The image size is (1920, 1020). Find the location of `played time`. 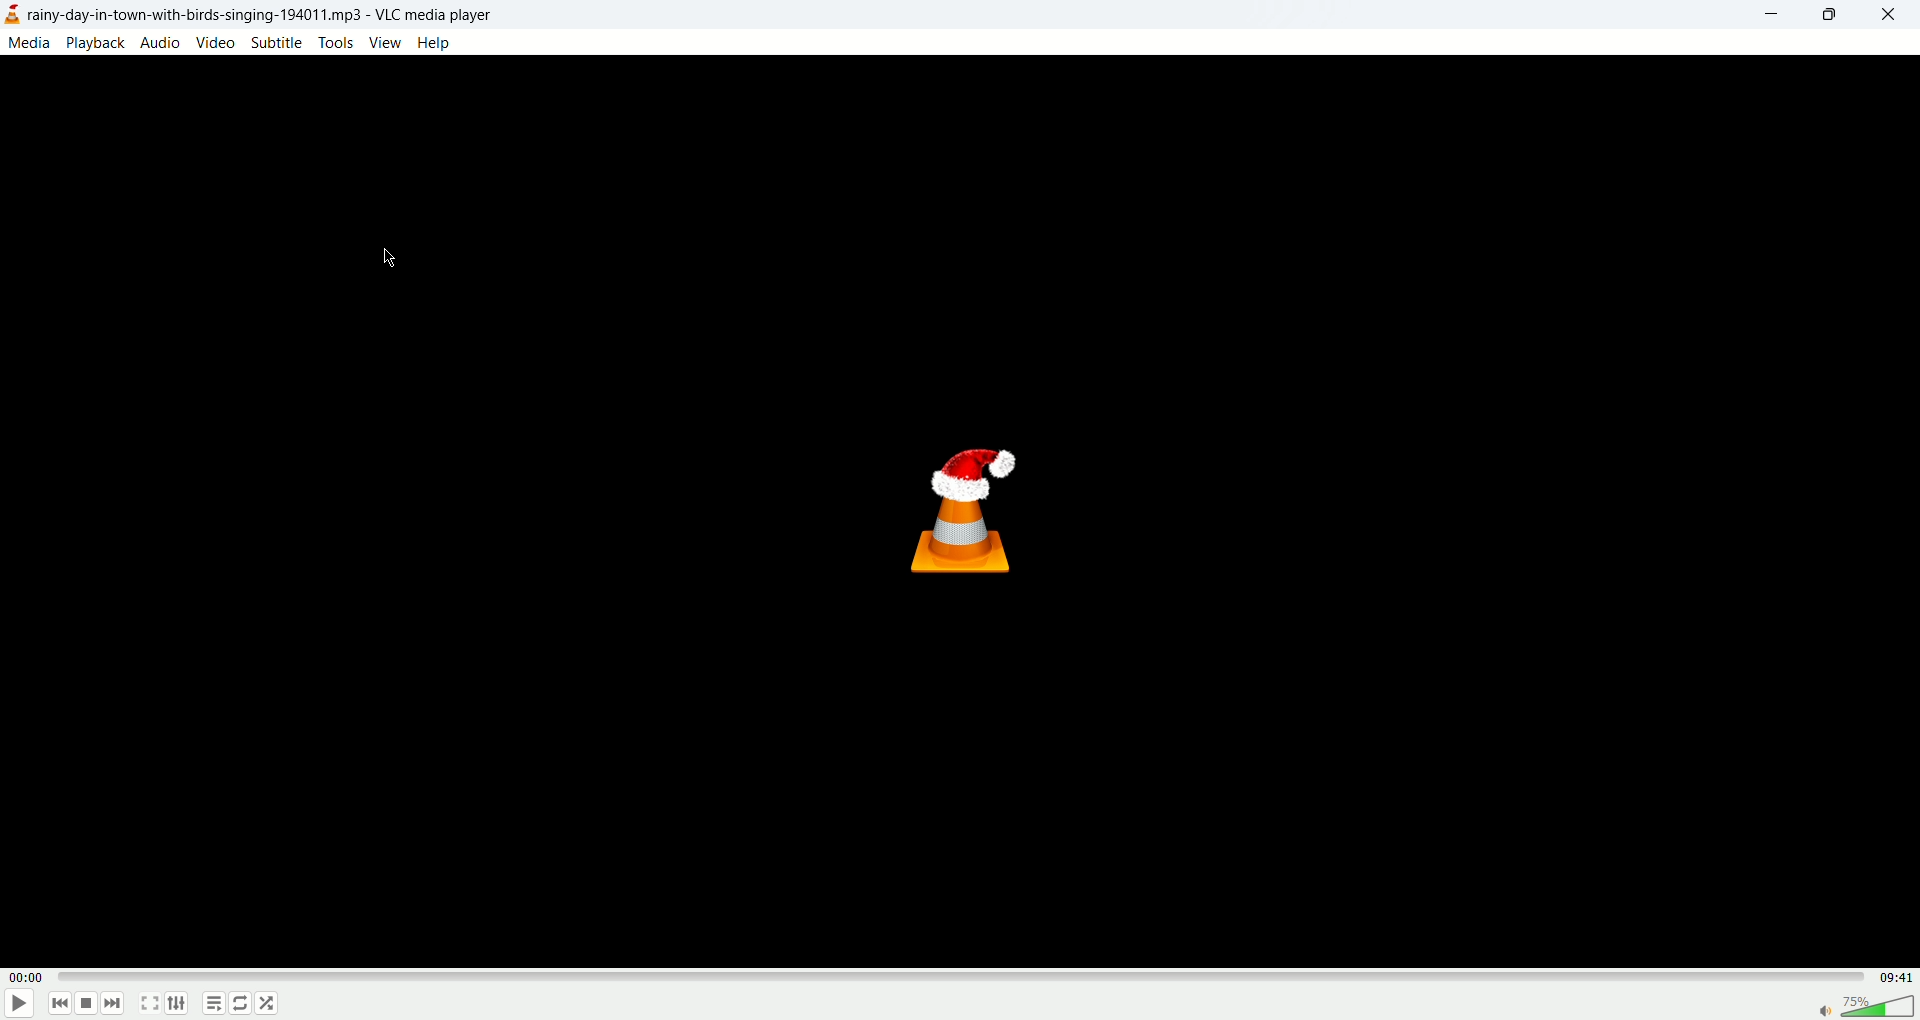

played time is located at coordinates (25, 976).